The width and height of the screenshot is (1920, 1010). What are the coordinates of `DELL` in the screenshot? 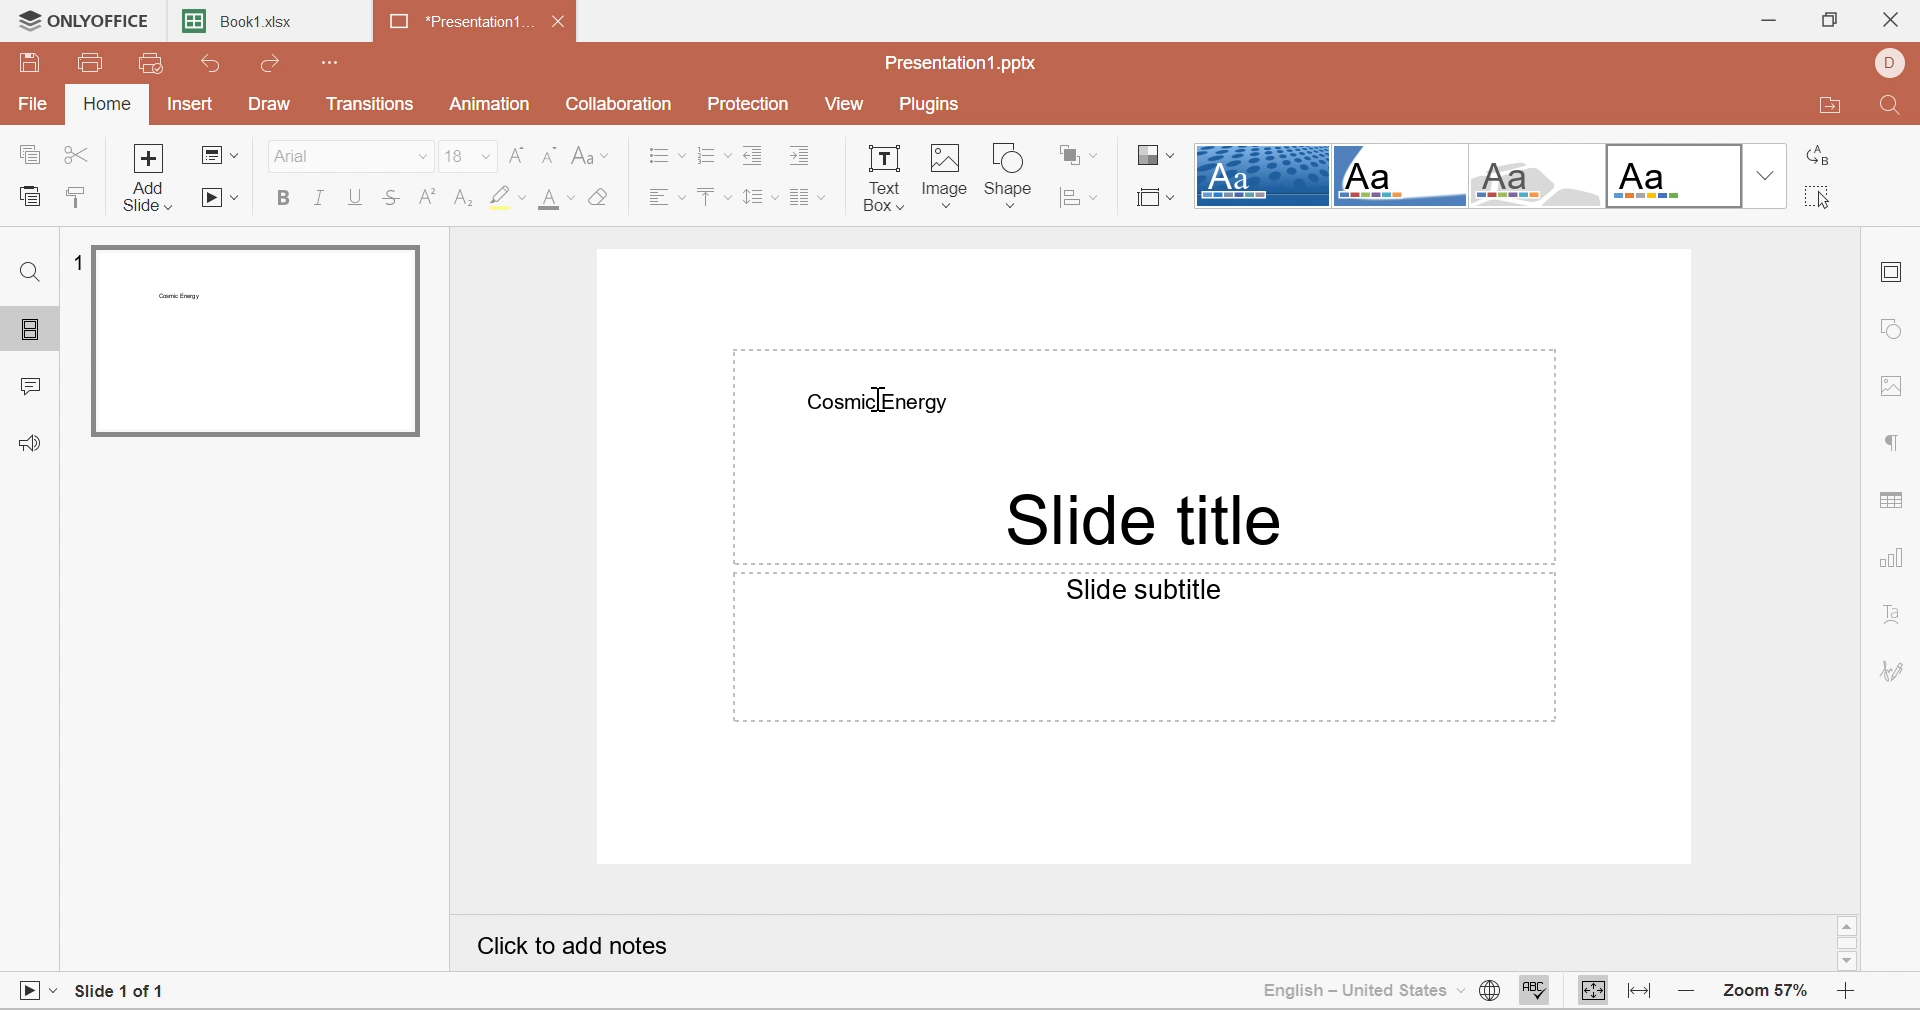 It's located at (1897, 63).